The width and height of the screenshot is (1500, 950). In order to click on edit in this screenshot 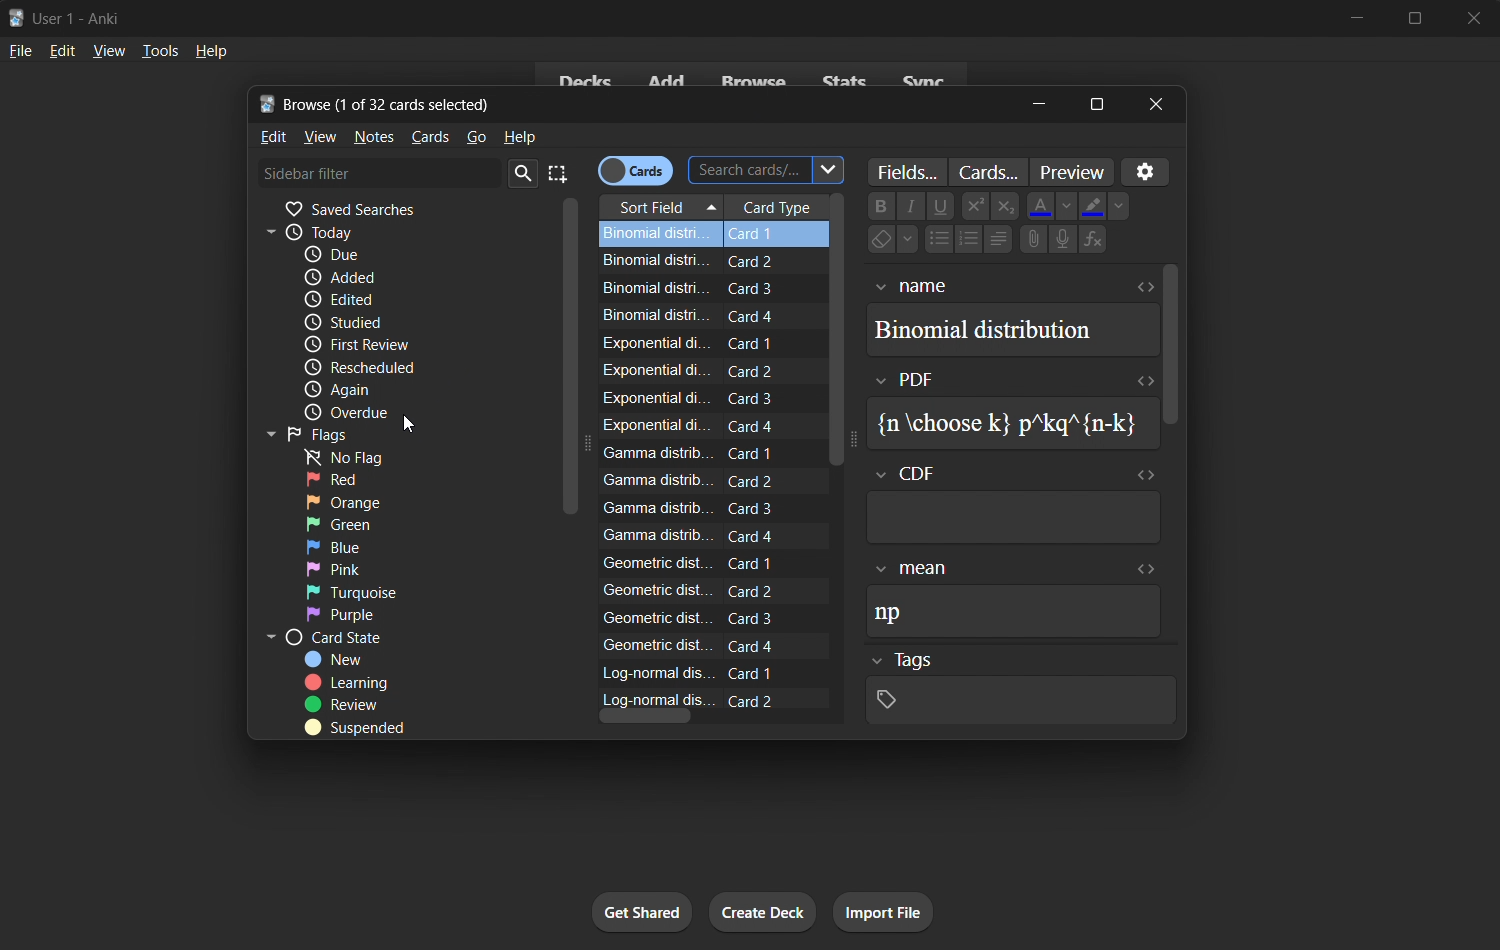, I will do `click(63, 50)`.